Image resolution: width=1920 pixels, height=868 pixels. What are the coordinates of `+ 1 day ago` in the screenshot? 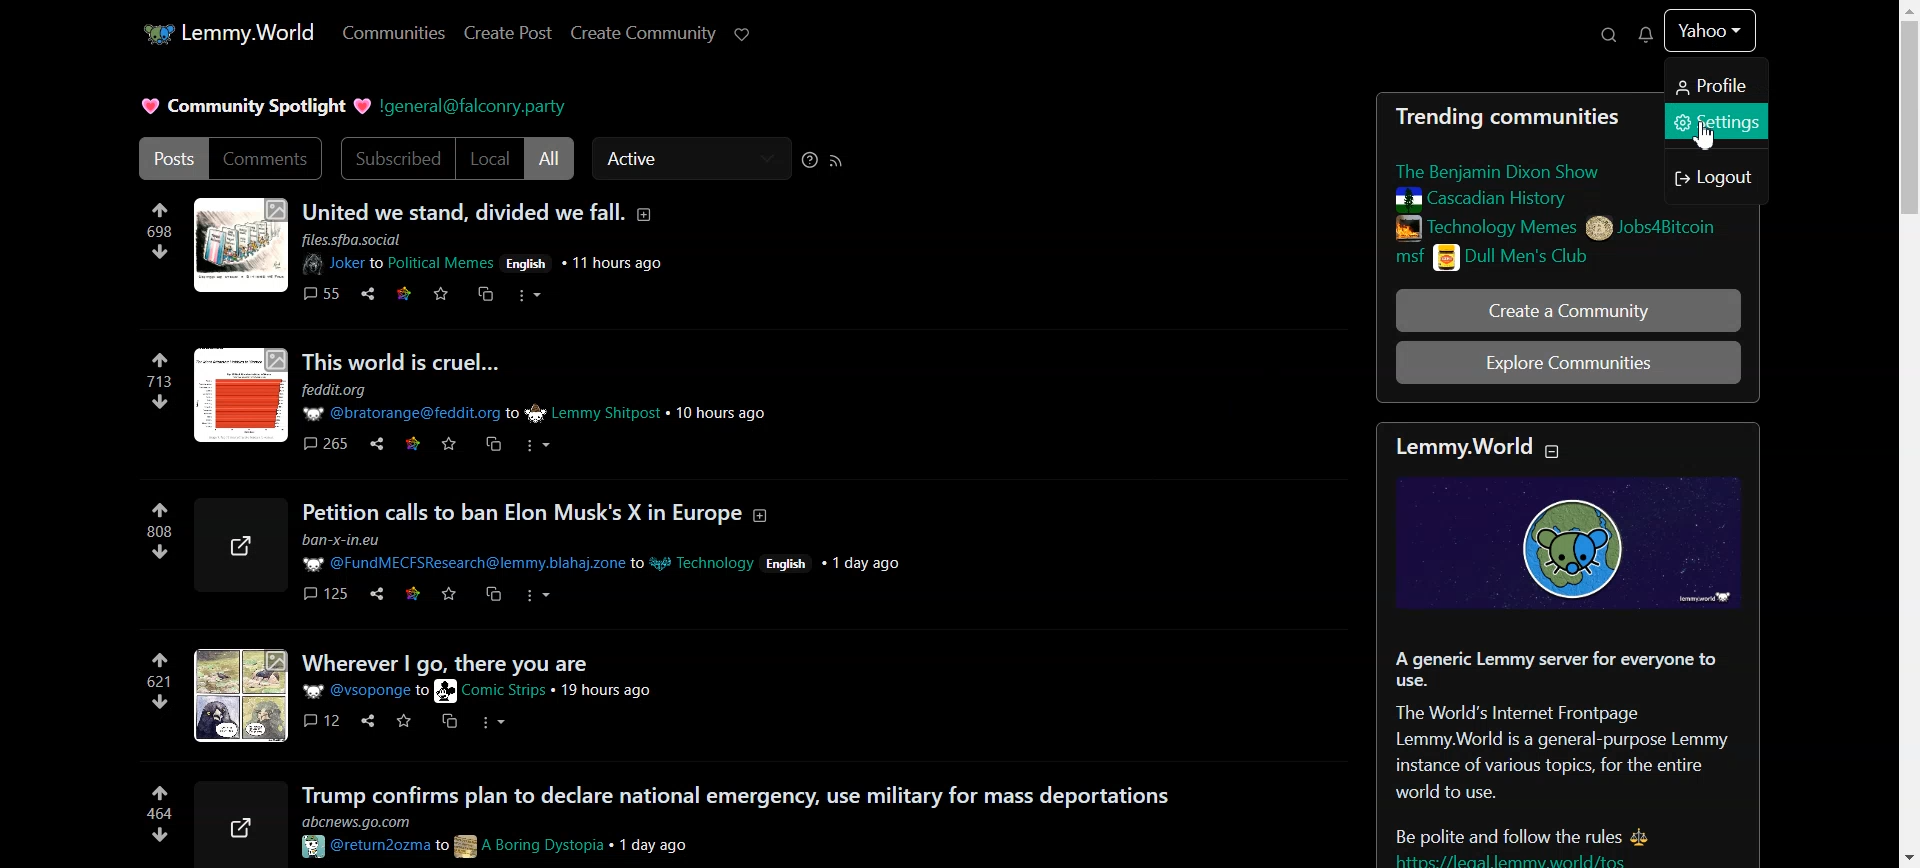 It's located at (866, 564).